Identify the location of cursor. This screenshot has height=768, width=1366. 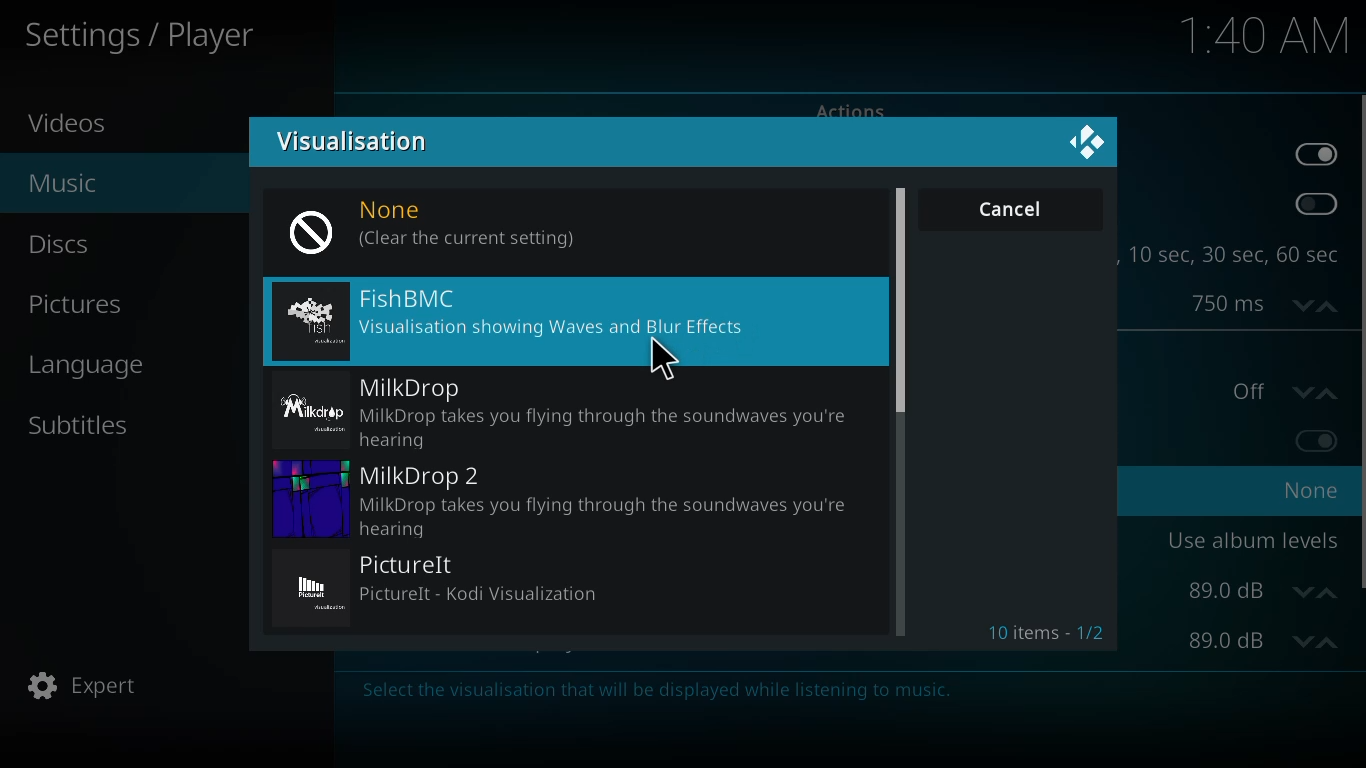
(664, 359).